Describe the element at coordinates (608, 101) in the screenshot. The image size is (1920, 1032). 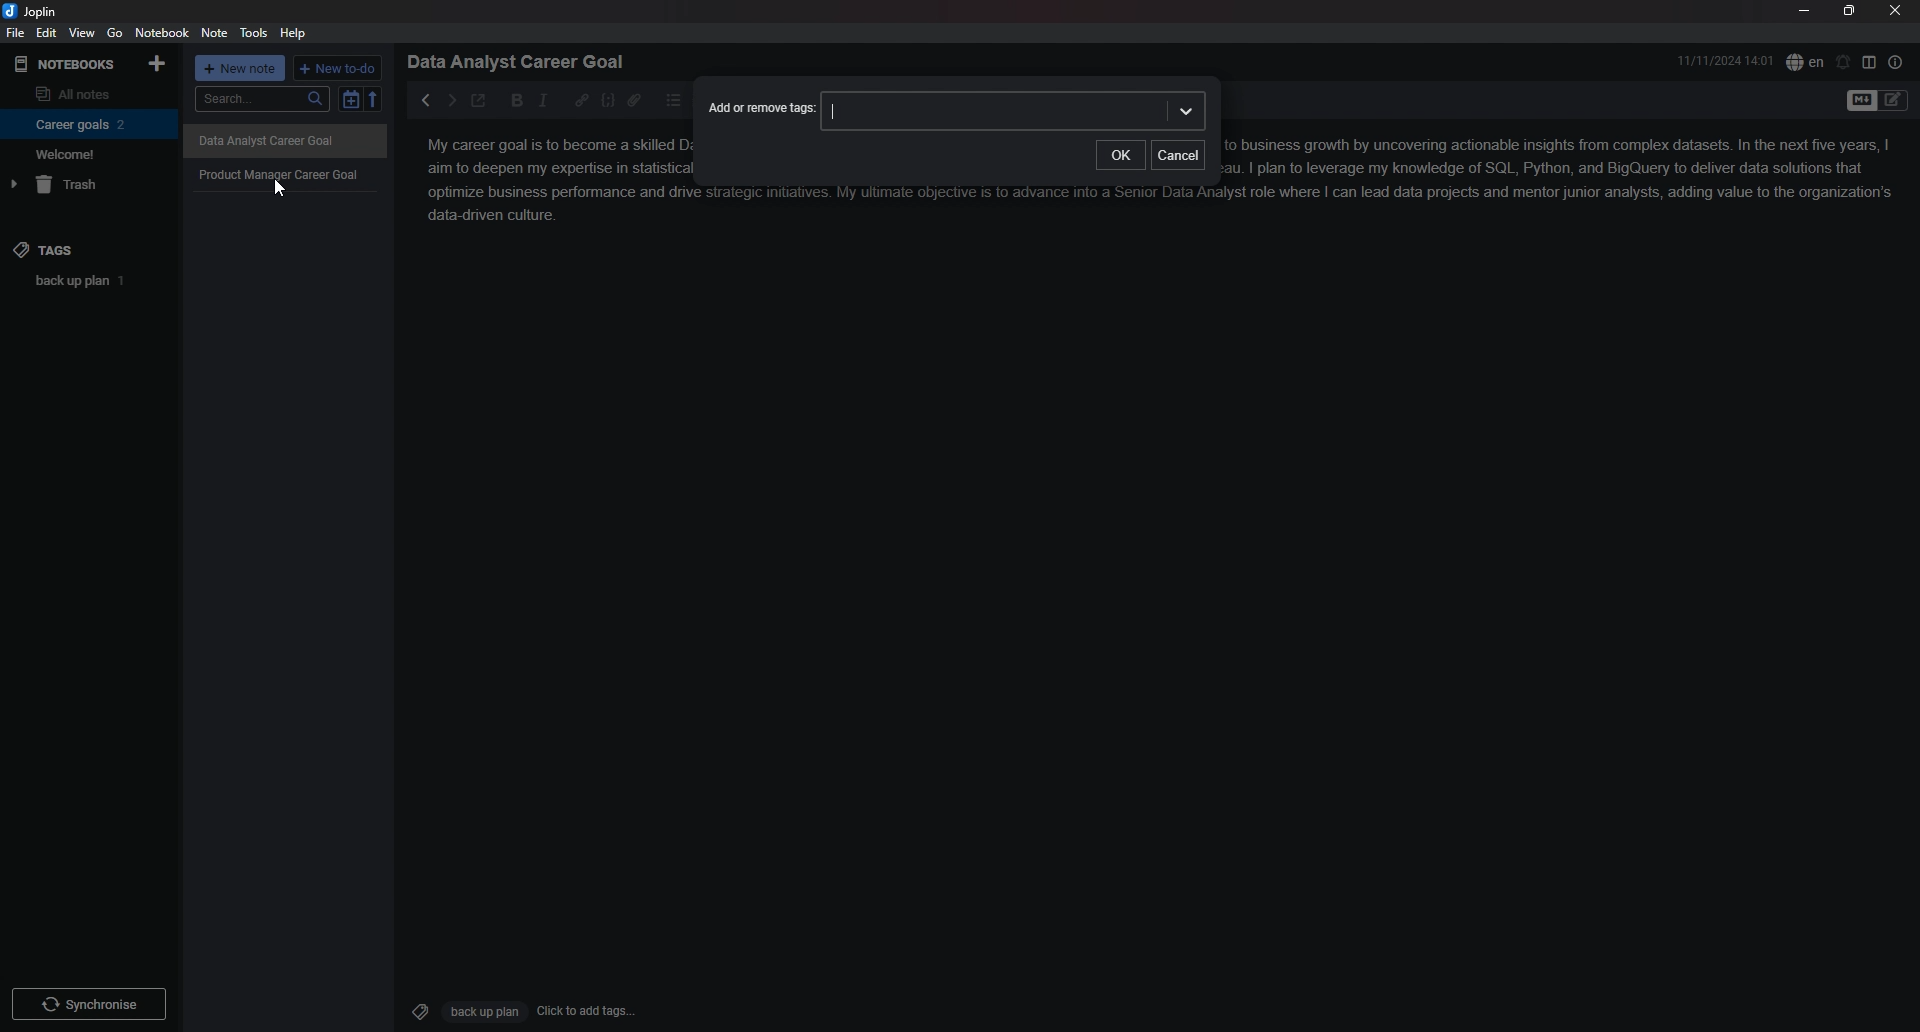
I see `code` at that location.